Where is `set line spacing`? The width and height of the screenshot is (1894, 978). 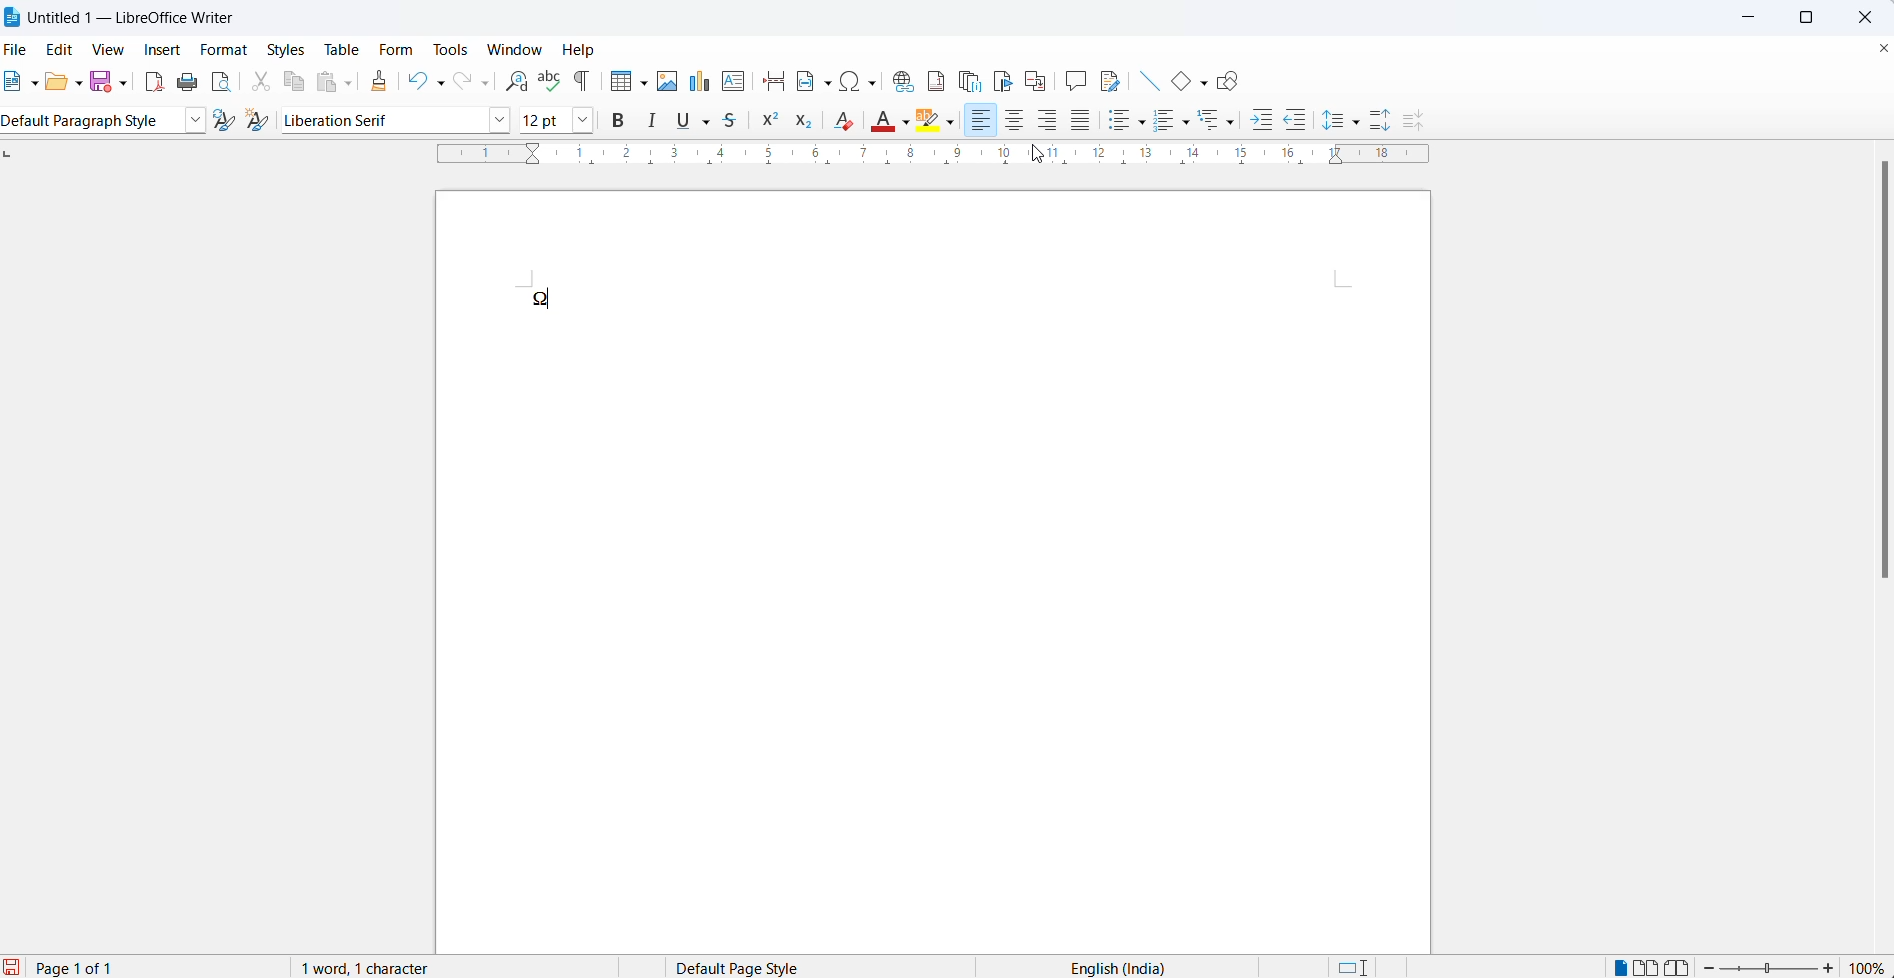
set line spacing is located at coordinates (1331, 122).